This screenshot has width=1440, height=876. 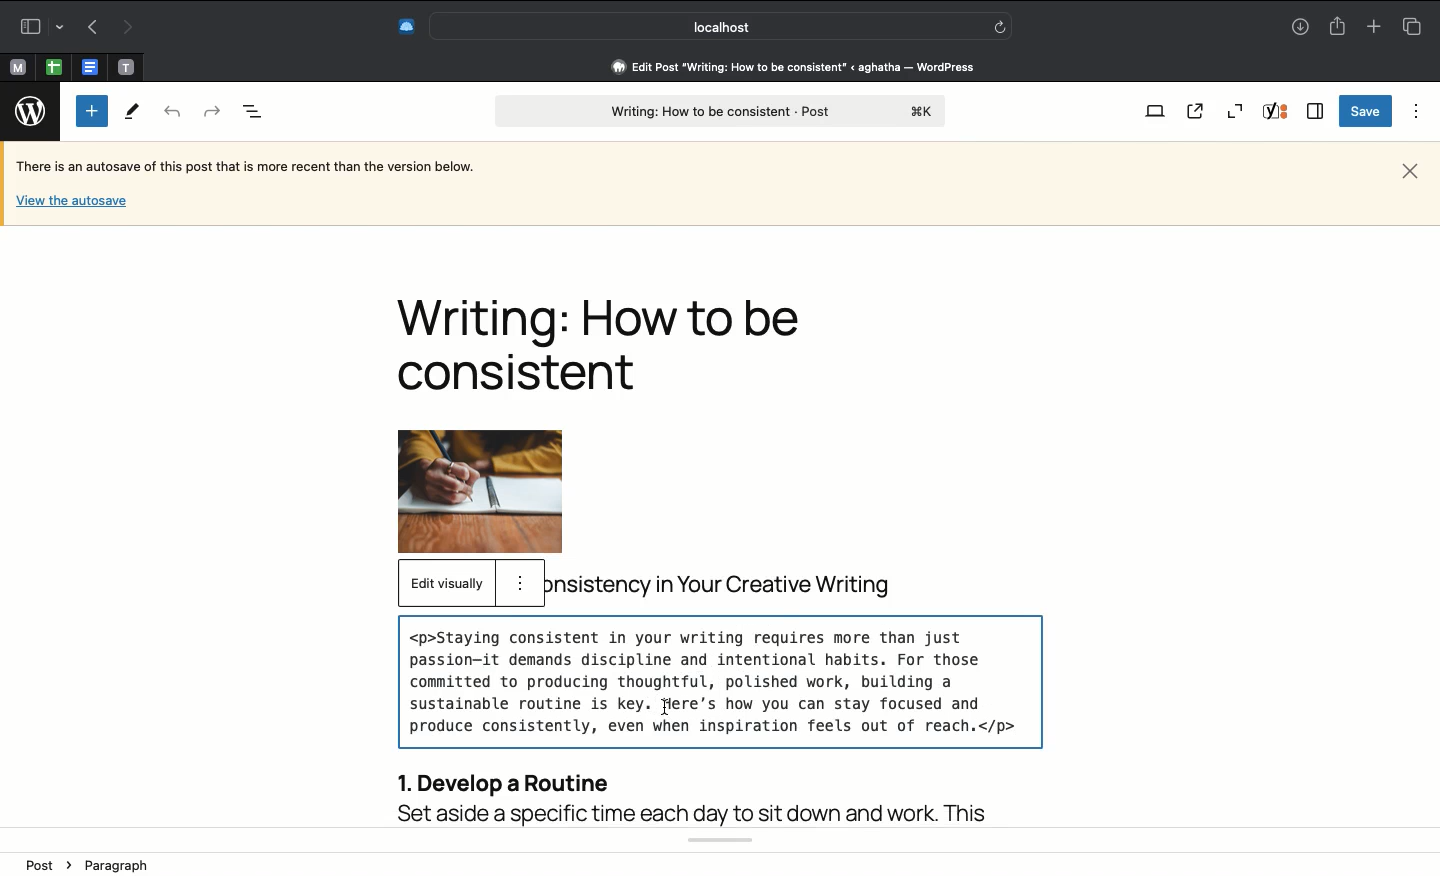 What do you see at coordinates (780, 67) in the screenshot?
I see `Address` at bounding box center [780, 67].